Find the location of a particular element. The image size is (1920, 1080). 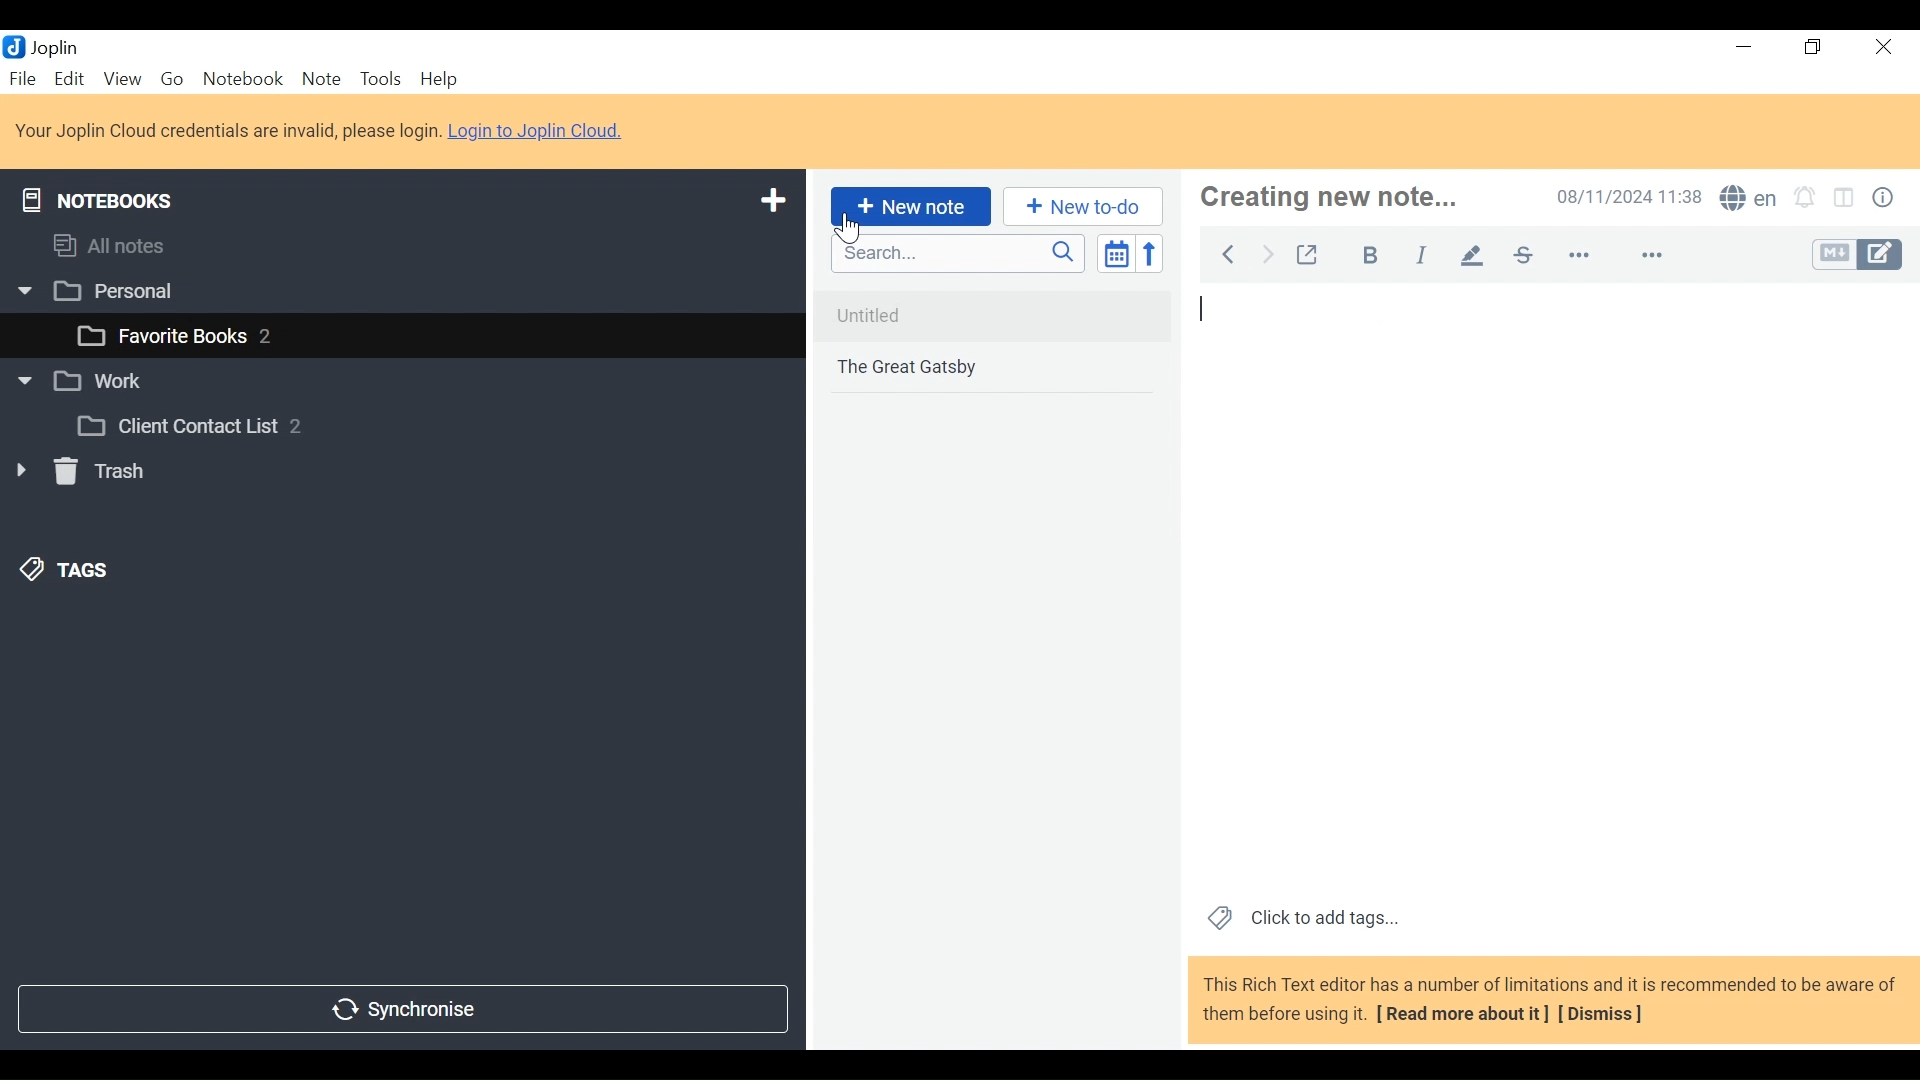

Synchronise is located at coordinates (406, 1009).